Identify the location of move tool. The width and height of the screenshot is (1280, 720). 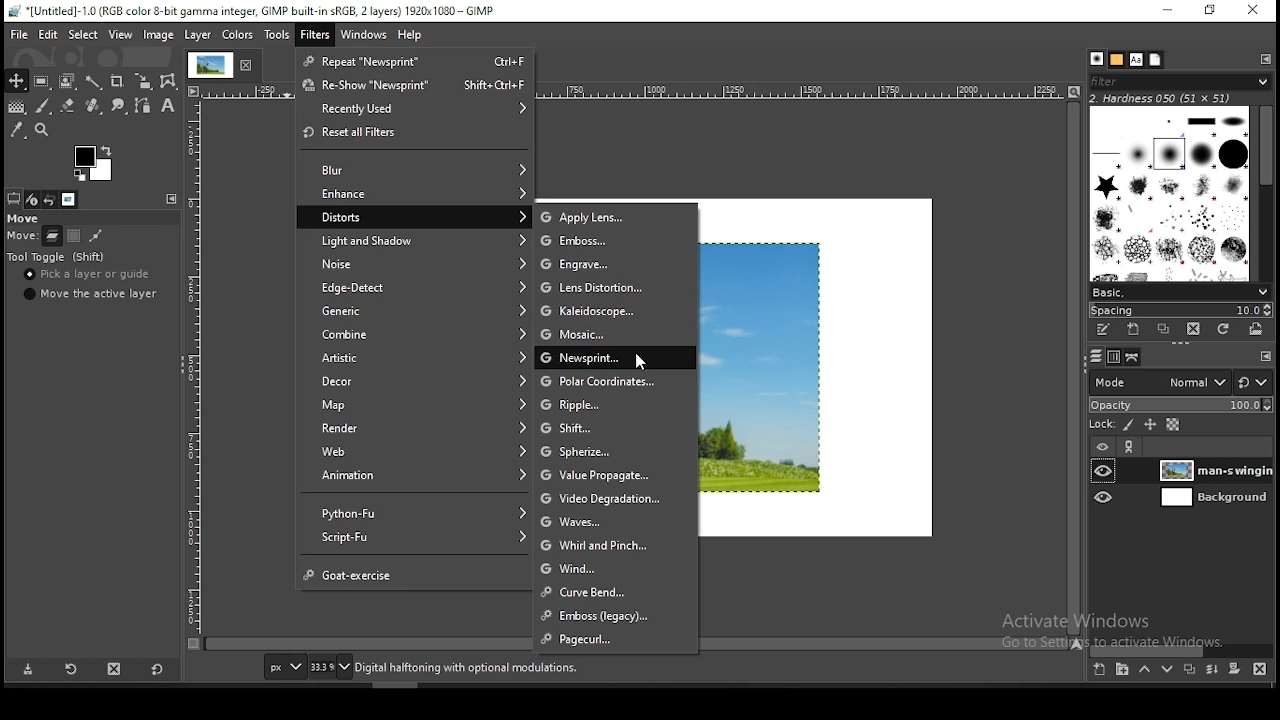
(16, 81).